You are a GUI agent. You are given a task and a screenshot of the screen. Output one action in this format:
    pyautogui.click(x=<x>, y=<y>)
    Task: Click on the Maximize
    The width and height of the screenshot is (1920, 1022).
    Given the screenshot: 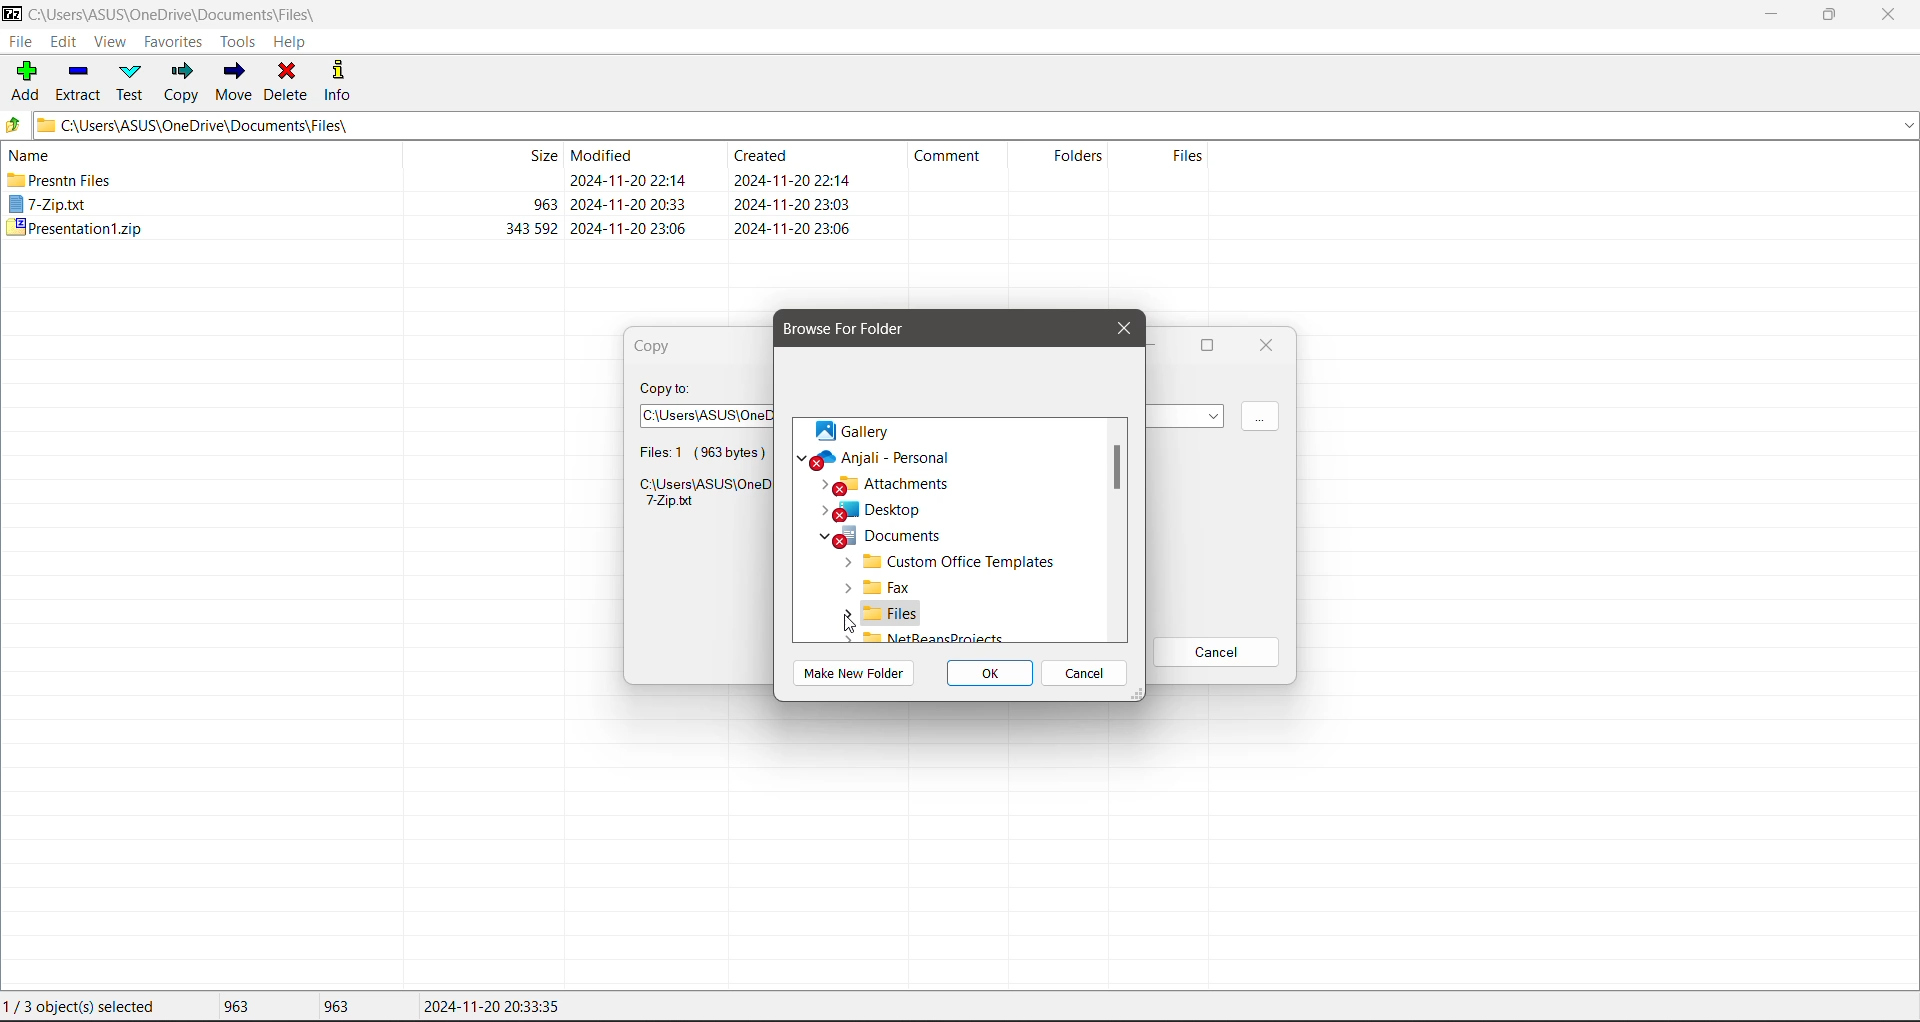 What is the action you would take?
    pyautogui.click(x=1213, y=345)
    